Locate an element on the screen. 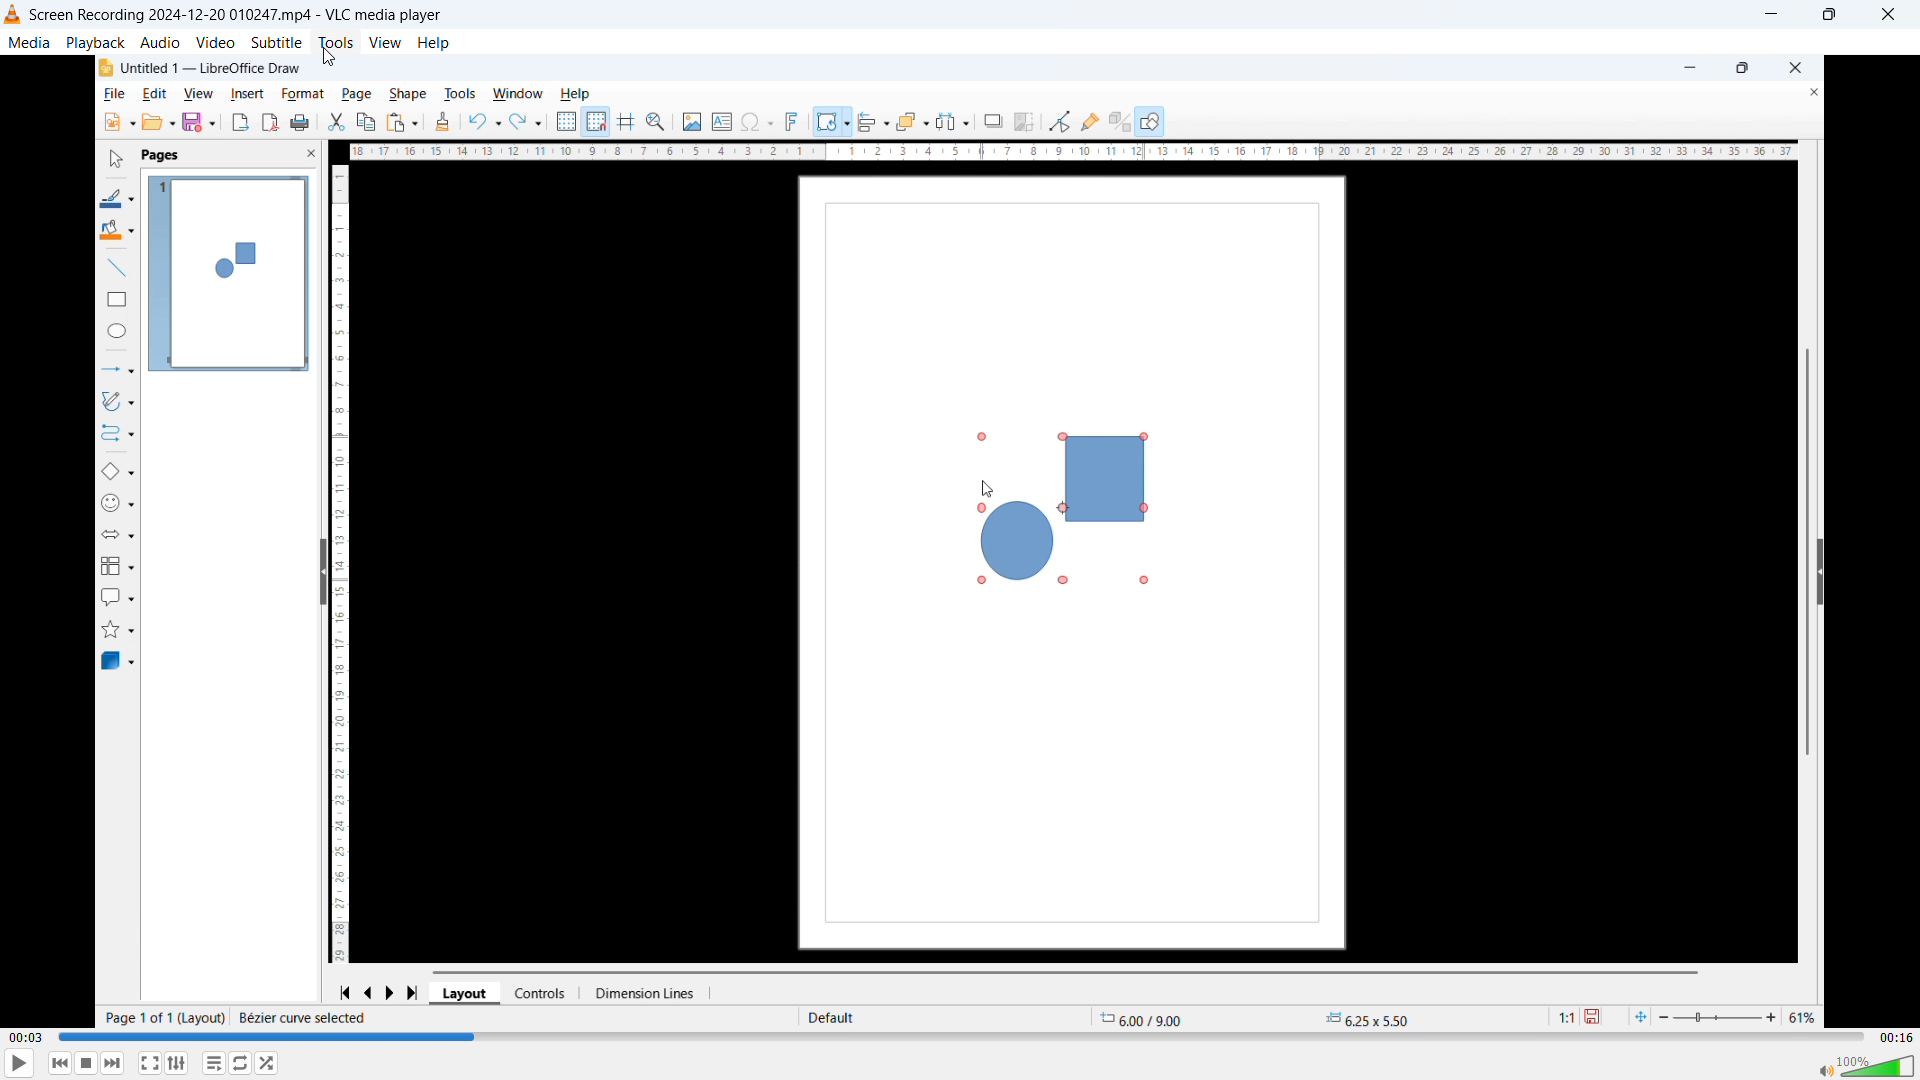 Image resolution: width=1920 pixels, height=1080 pixels. Maximize  is located at coordinates (1829, 15).